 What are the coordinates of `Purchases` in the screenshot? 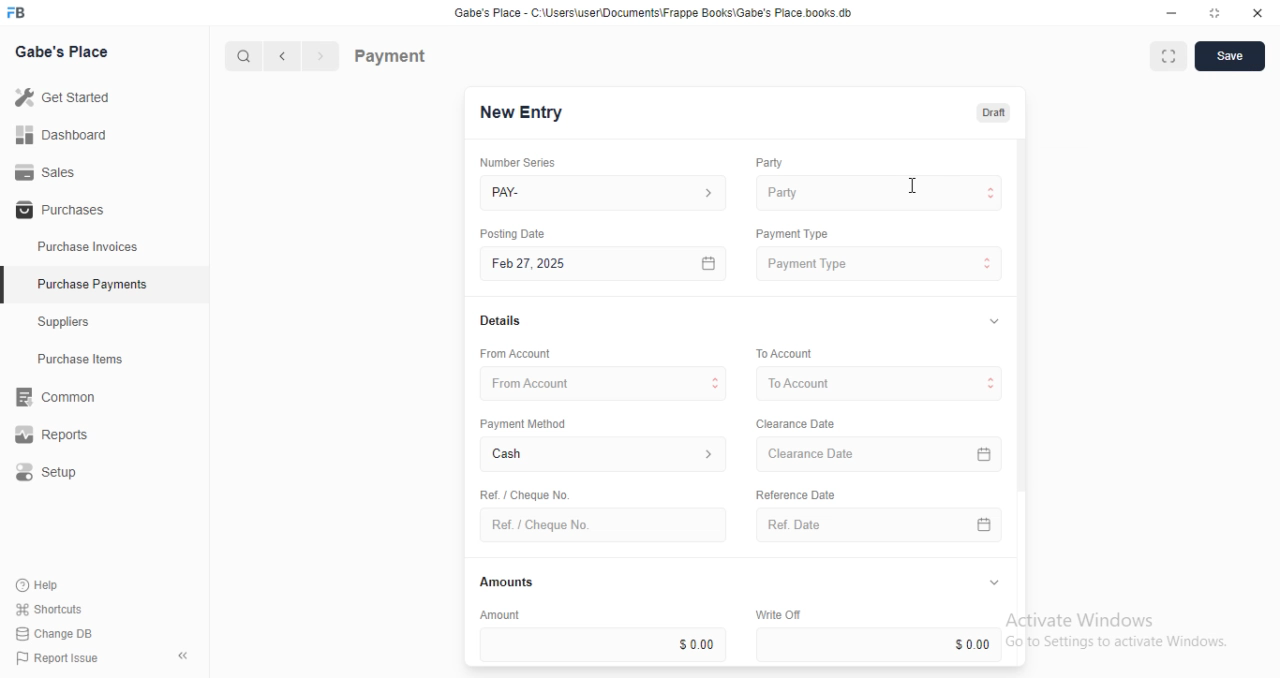 It's located at (57, 211).